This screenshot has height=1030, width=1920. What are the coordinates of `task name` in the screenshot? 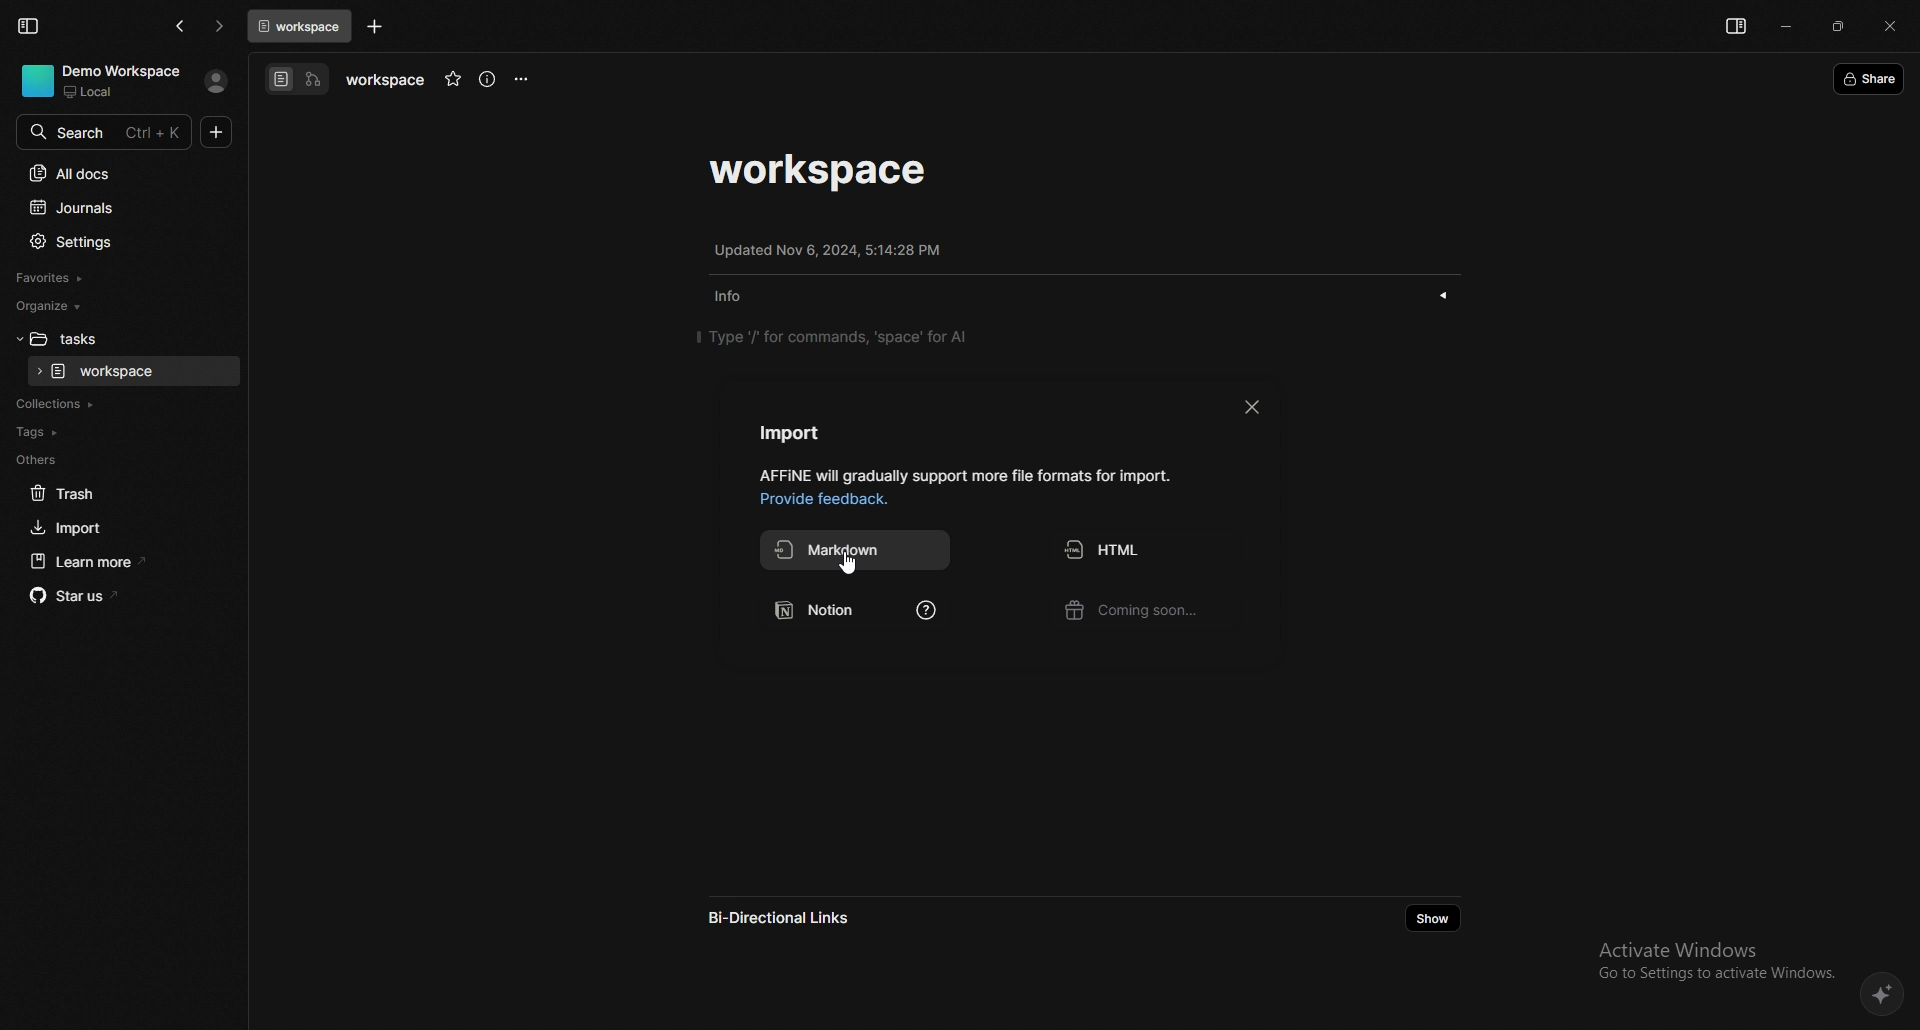 It's located at (821, 171).